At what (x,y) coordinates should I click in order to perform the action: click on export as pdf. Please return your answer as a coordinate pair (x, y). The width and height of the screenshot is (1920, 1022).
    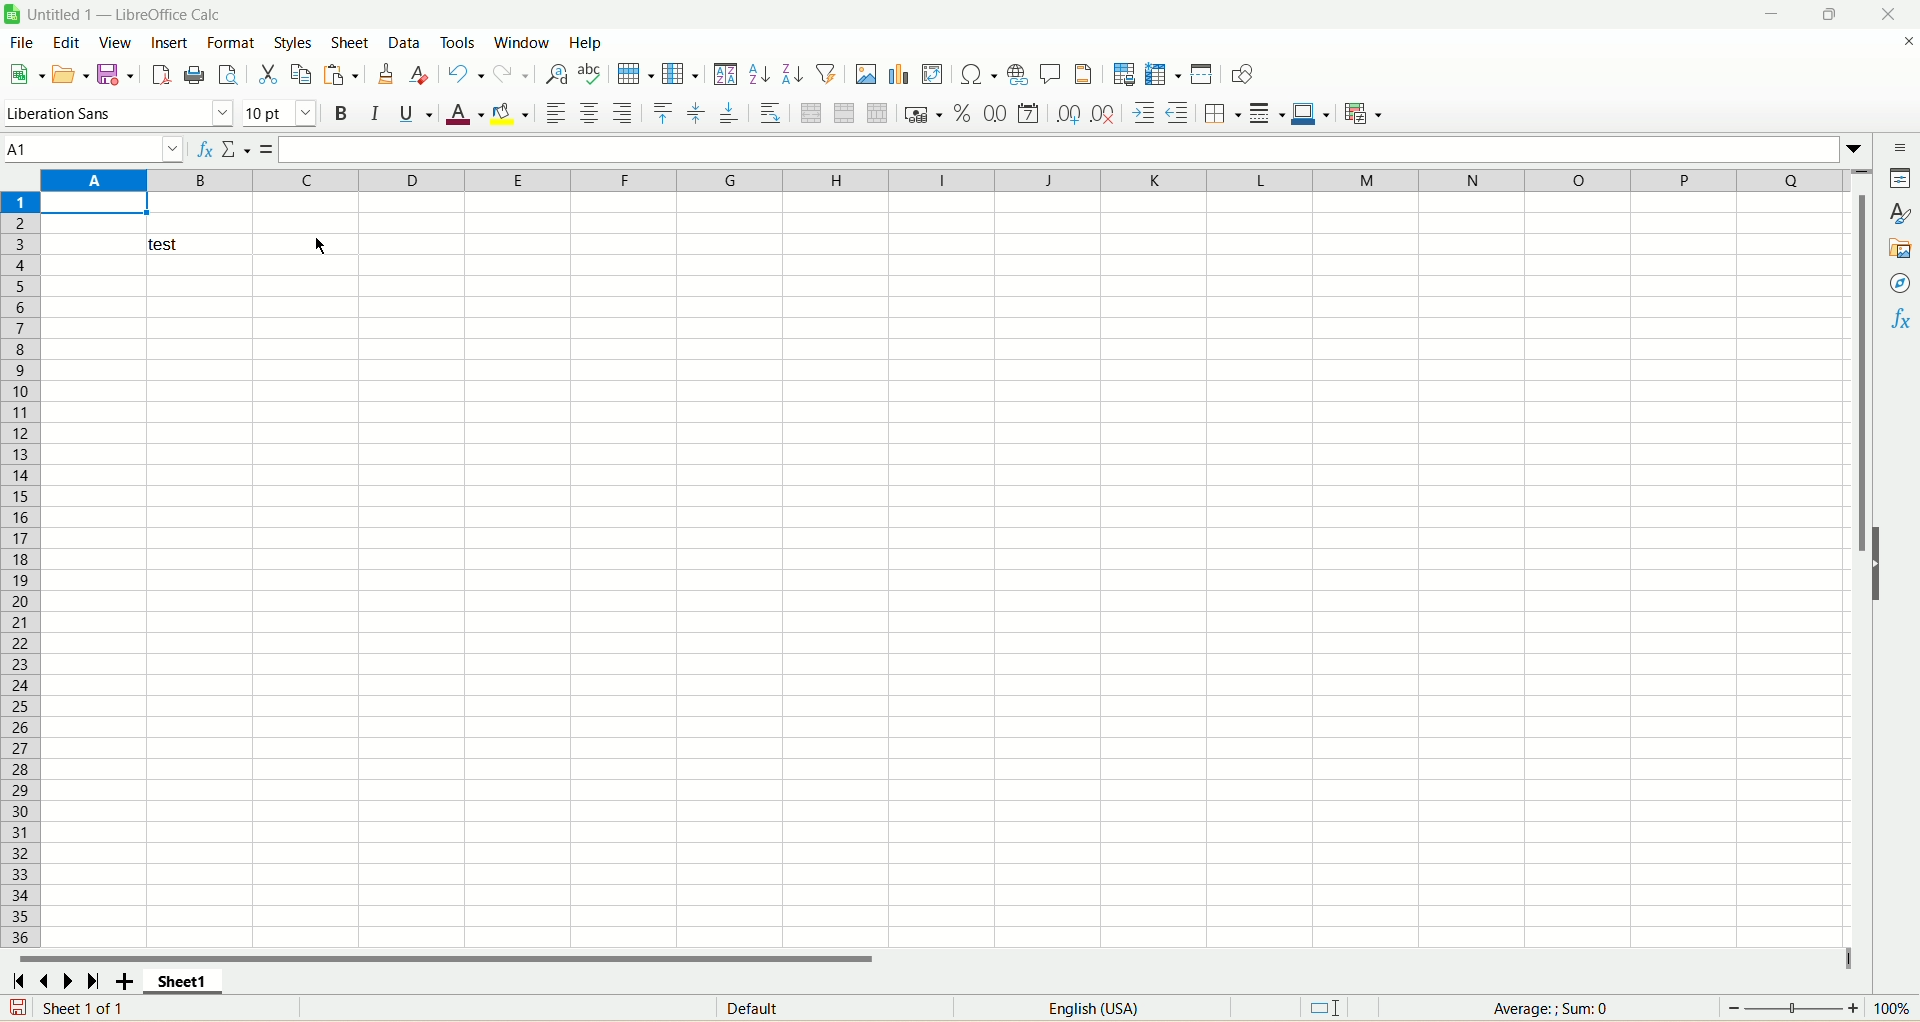
    Looking at the image, I should click on (159, 75).